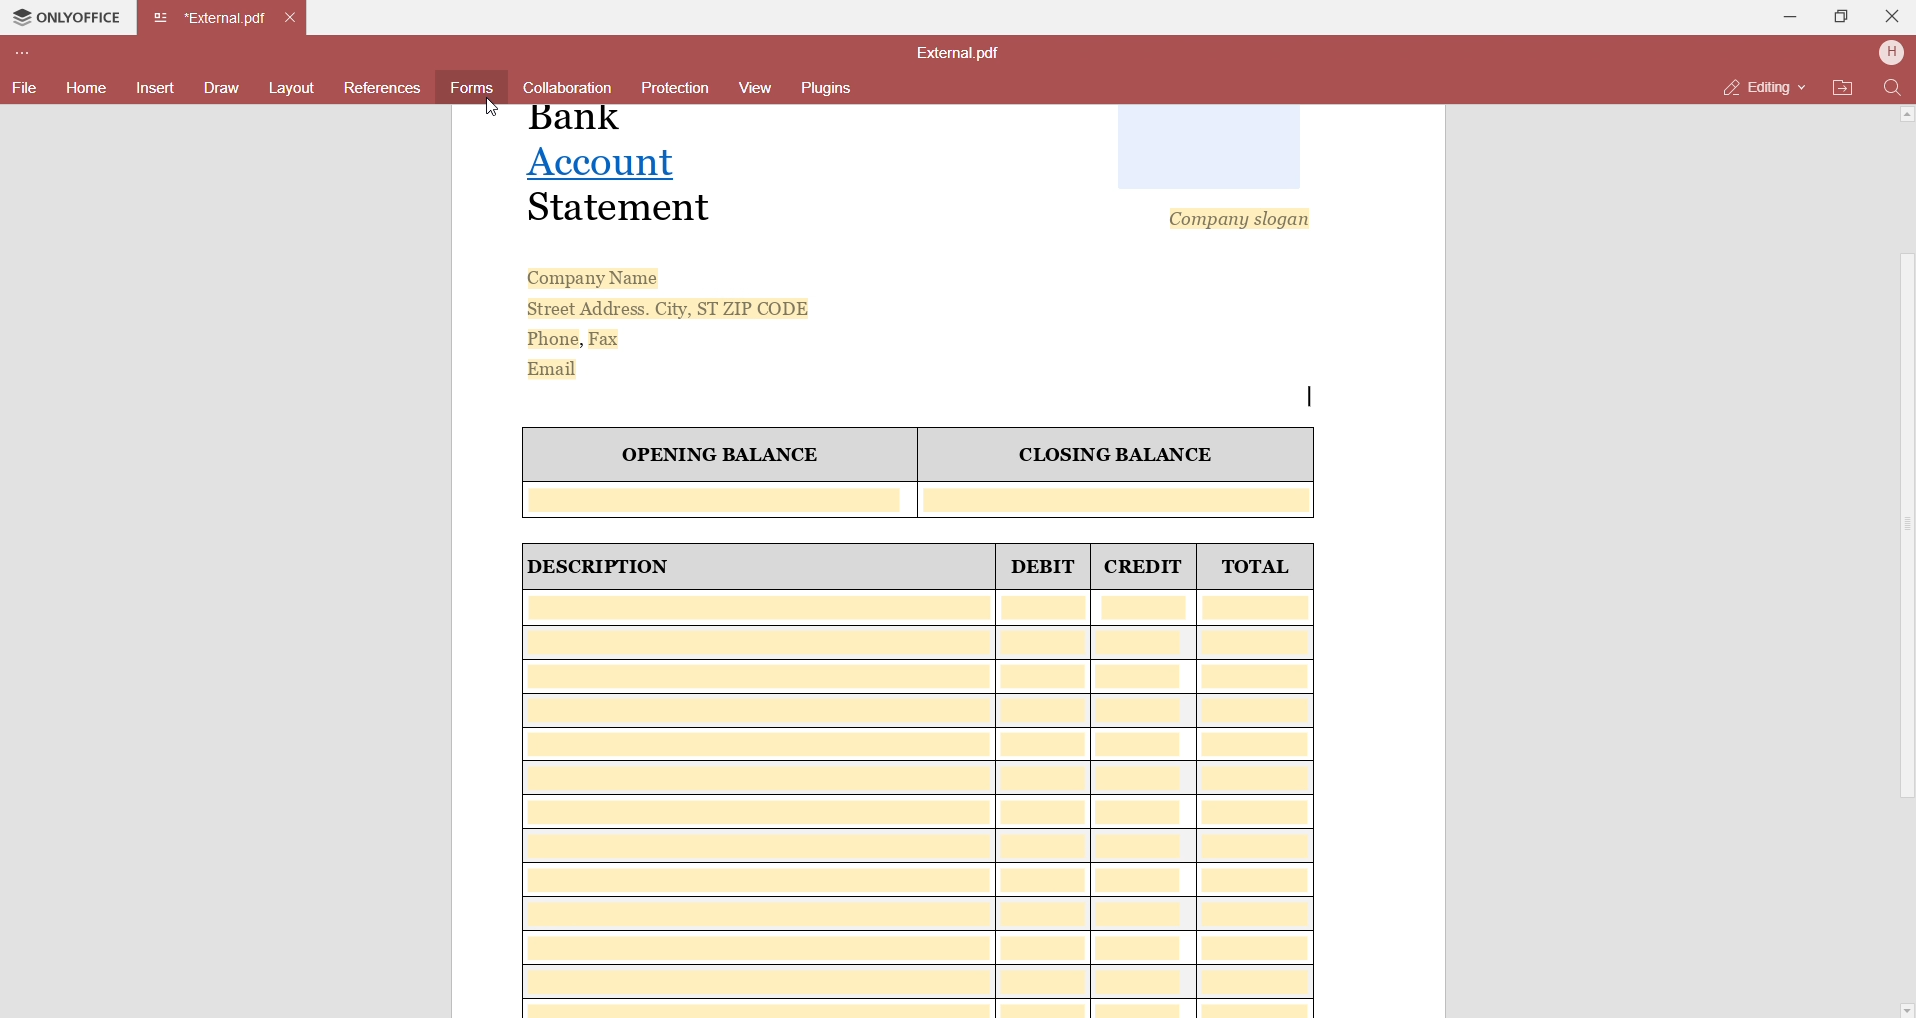 The height and width of the screenshot is (1018, 1916). What do you see at coordinates (86, 89) in the screenshot?
I see `Home` at bounding box center [86, 89].